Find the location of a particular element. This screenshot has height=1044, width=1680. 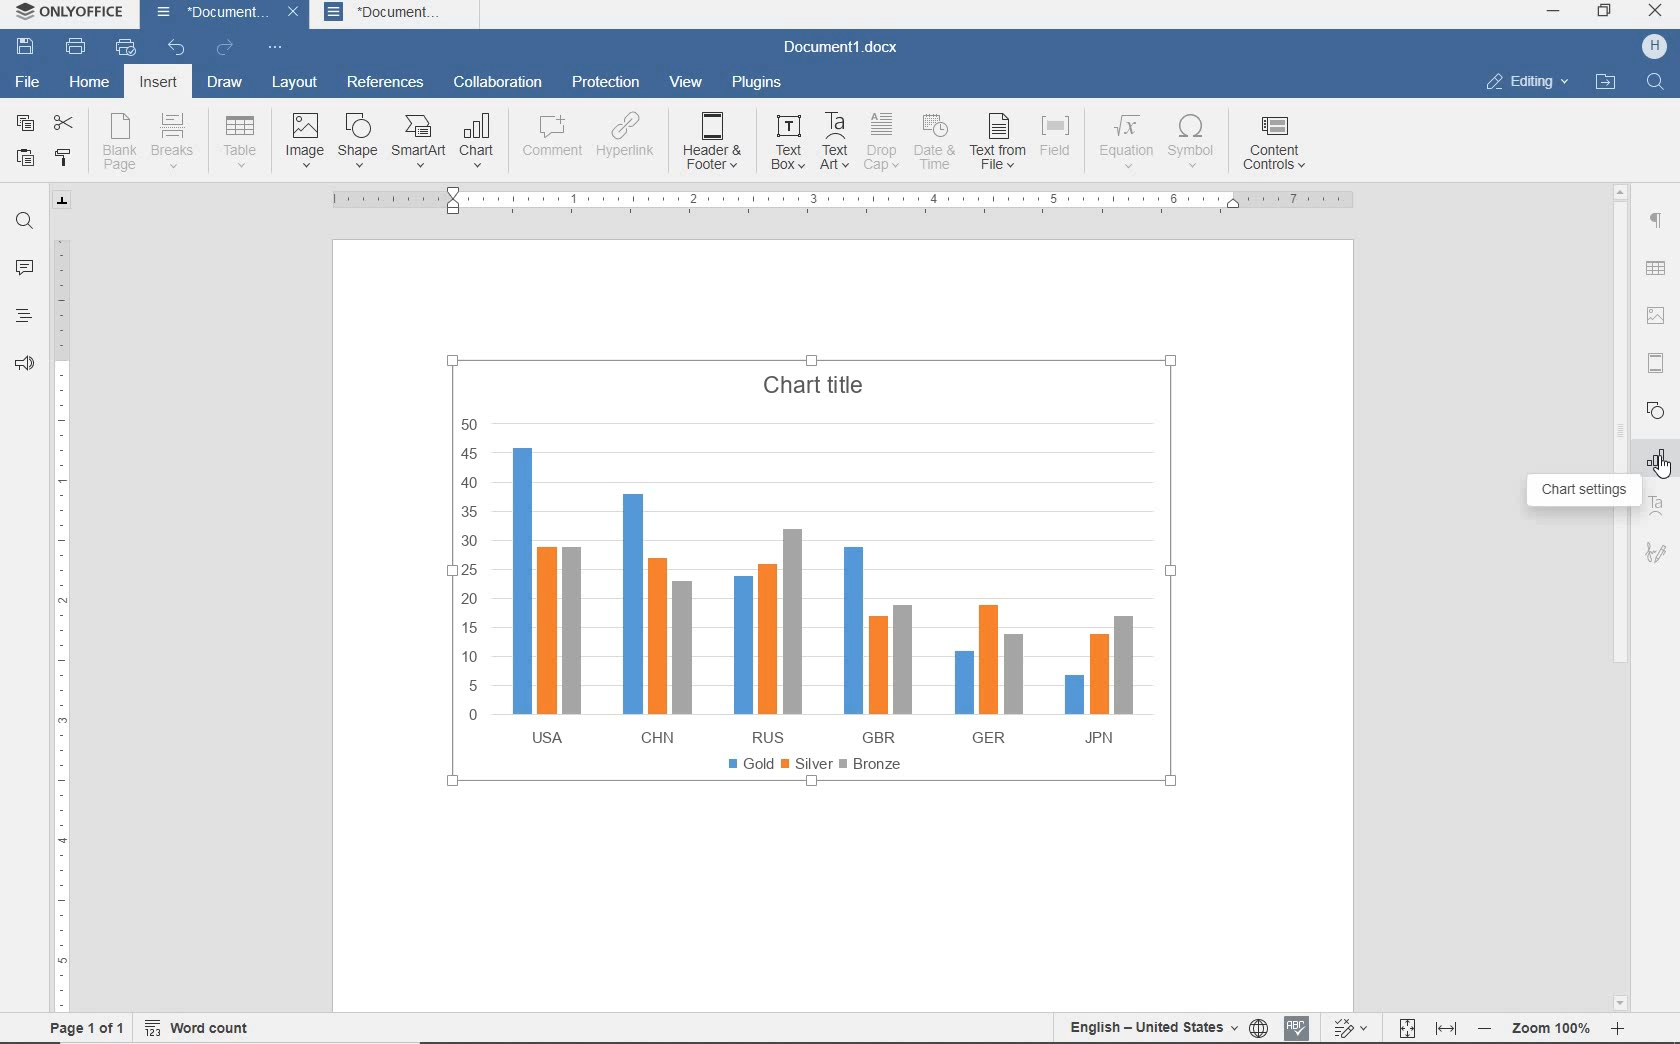

customize quick access toolbar is located at coordinates (276, 50).